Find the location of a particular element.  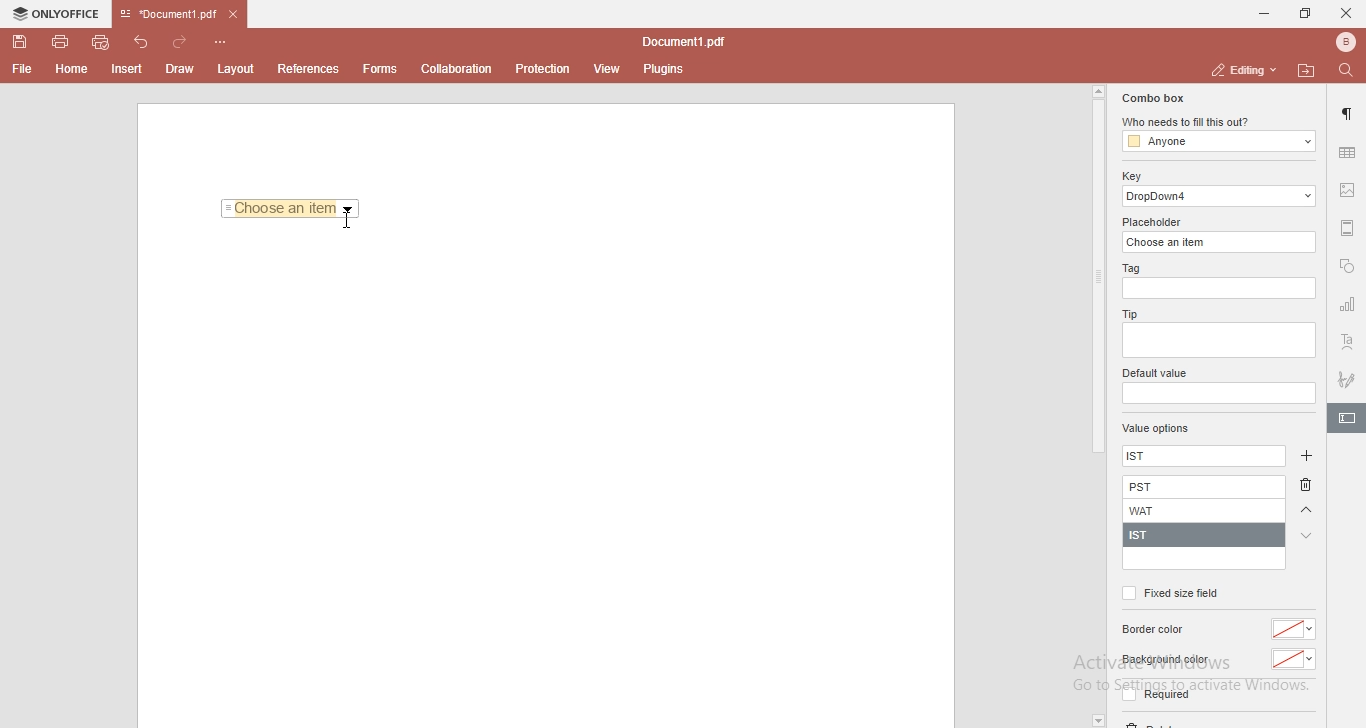

tag is located at coordinates (1129, 269).